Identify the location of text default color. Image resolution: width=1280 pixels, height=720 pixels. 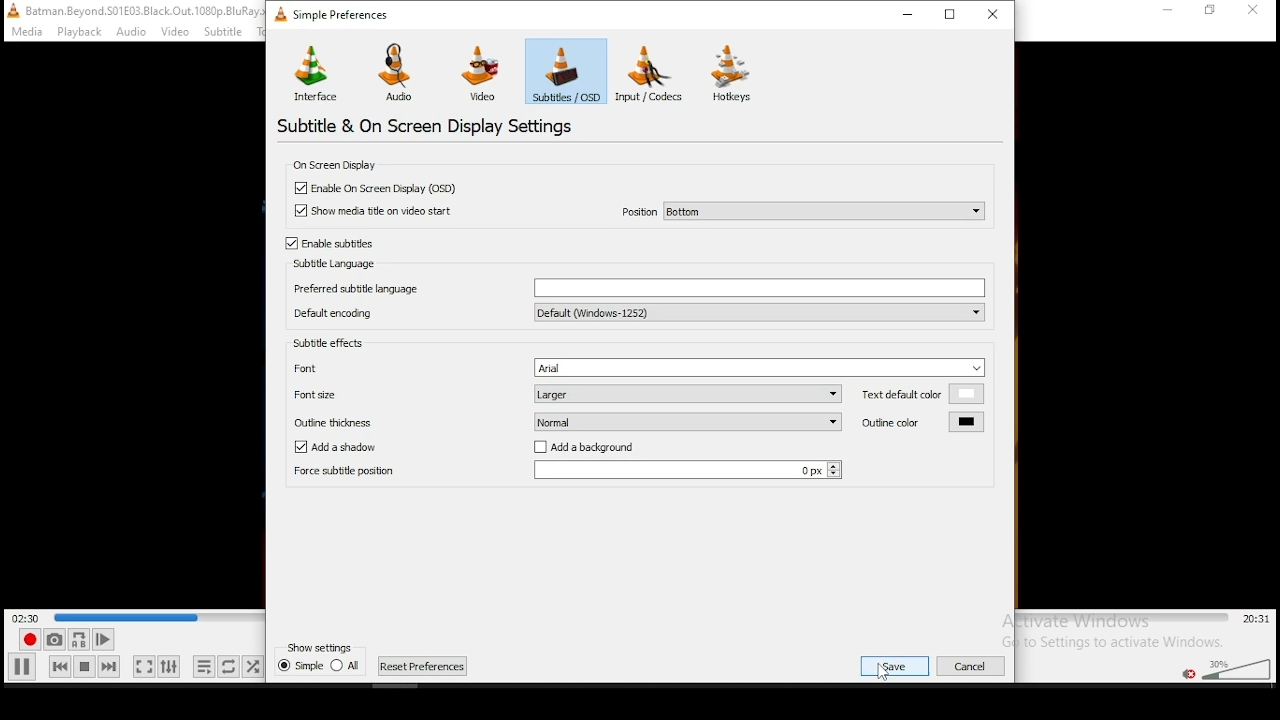
(923, 394).